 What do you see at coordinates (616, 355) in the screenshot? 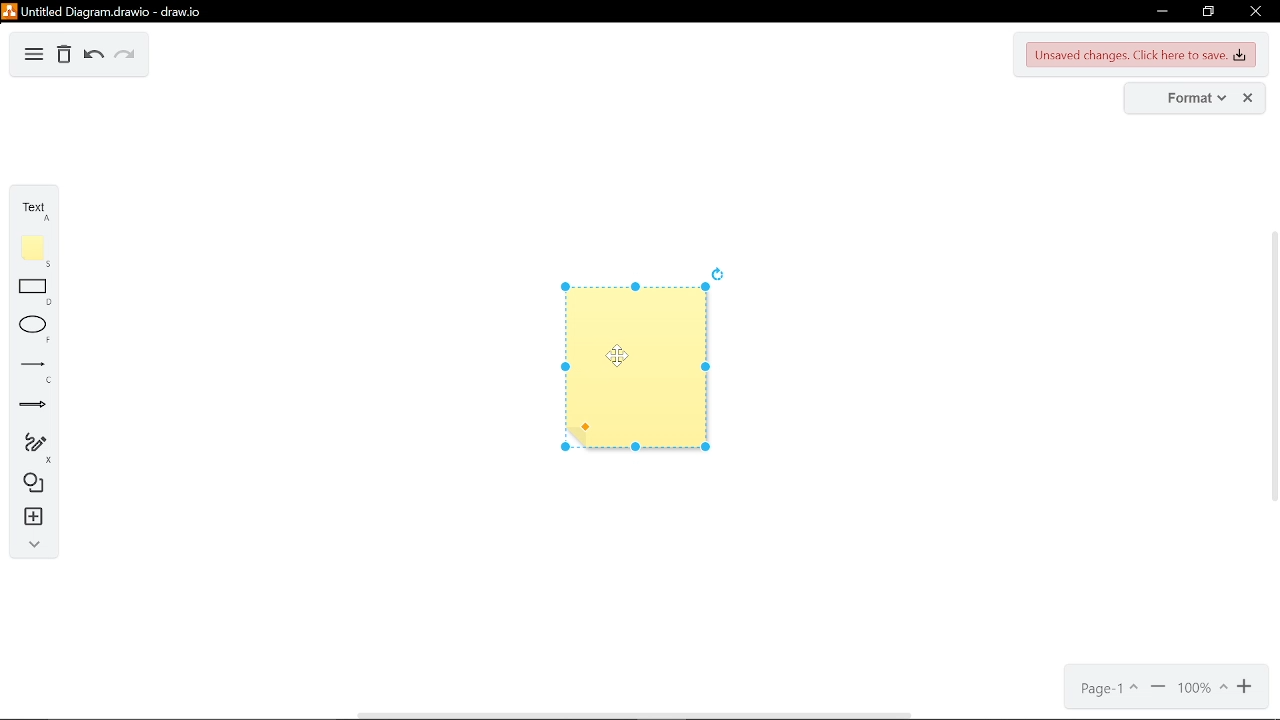
I see `cursor` at bounding box center [616, 355].